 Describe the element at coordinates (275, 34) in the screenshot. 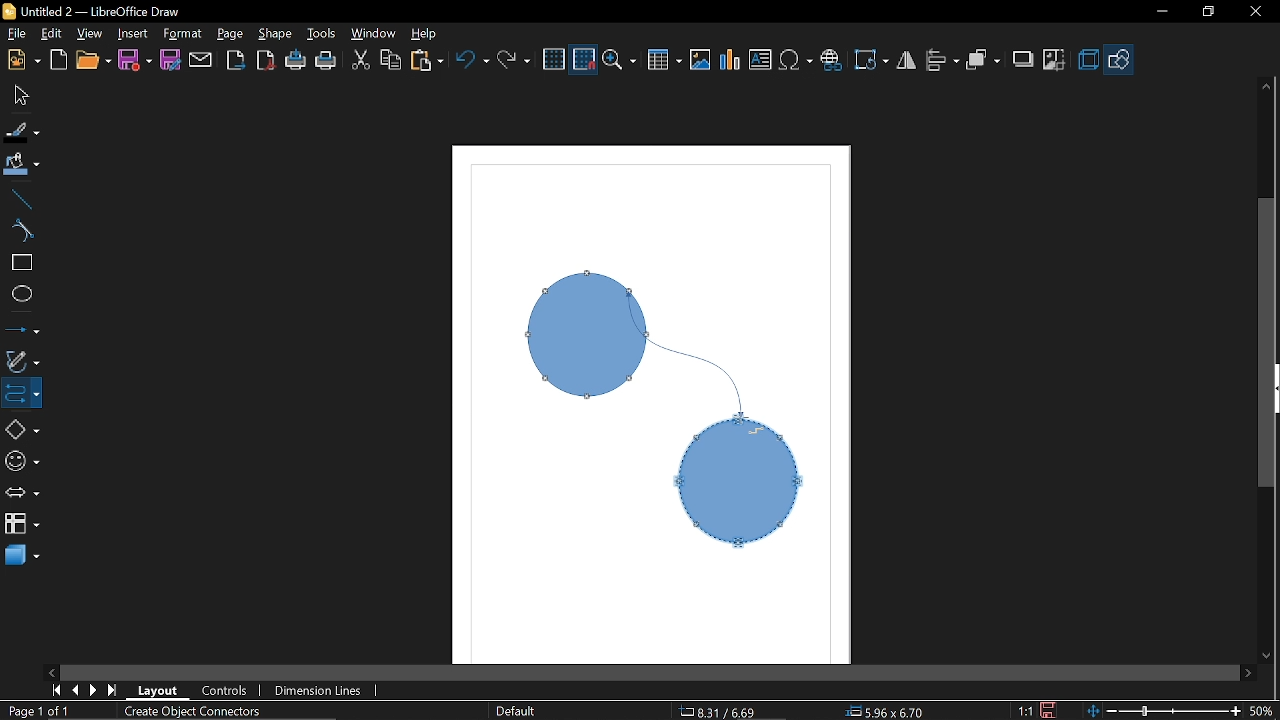

I see `Shape` at that location.